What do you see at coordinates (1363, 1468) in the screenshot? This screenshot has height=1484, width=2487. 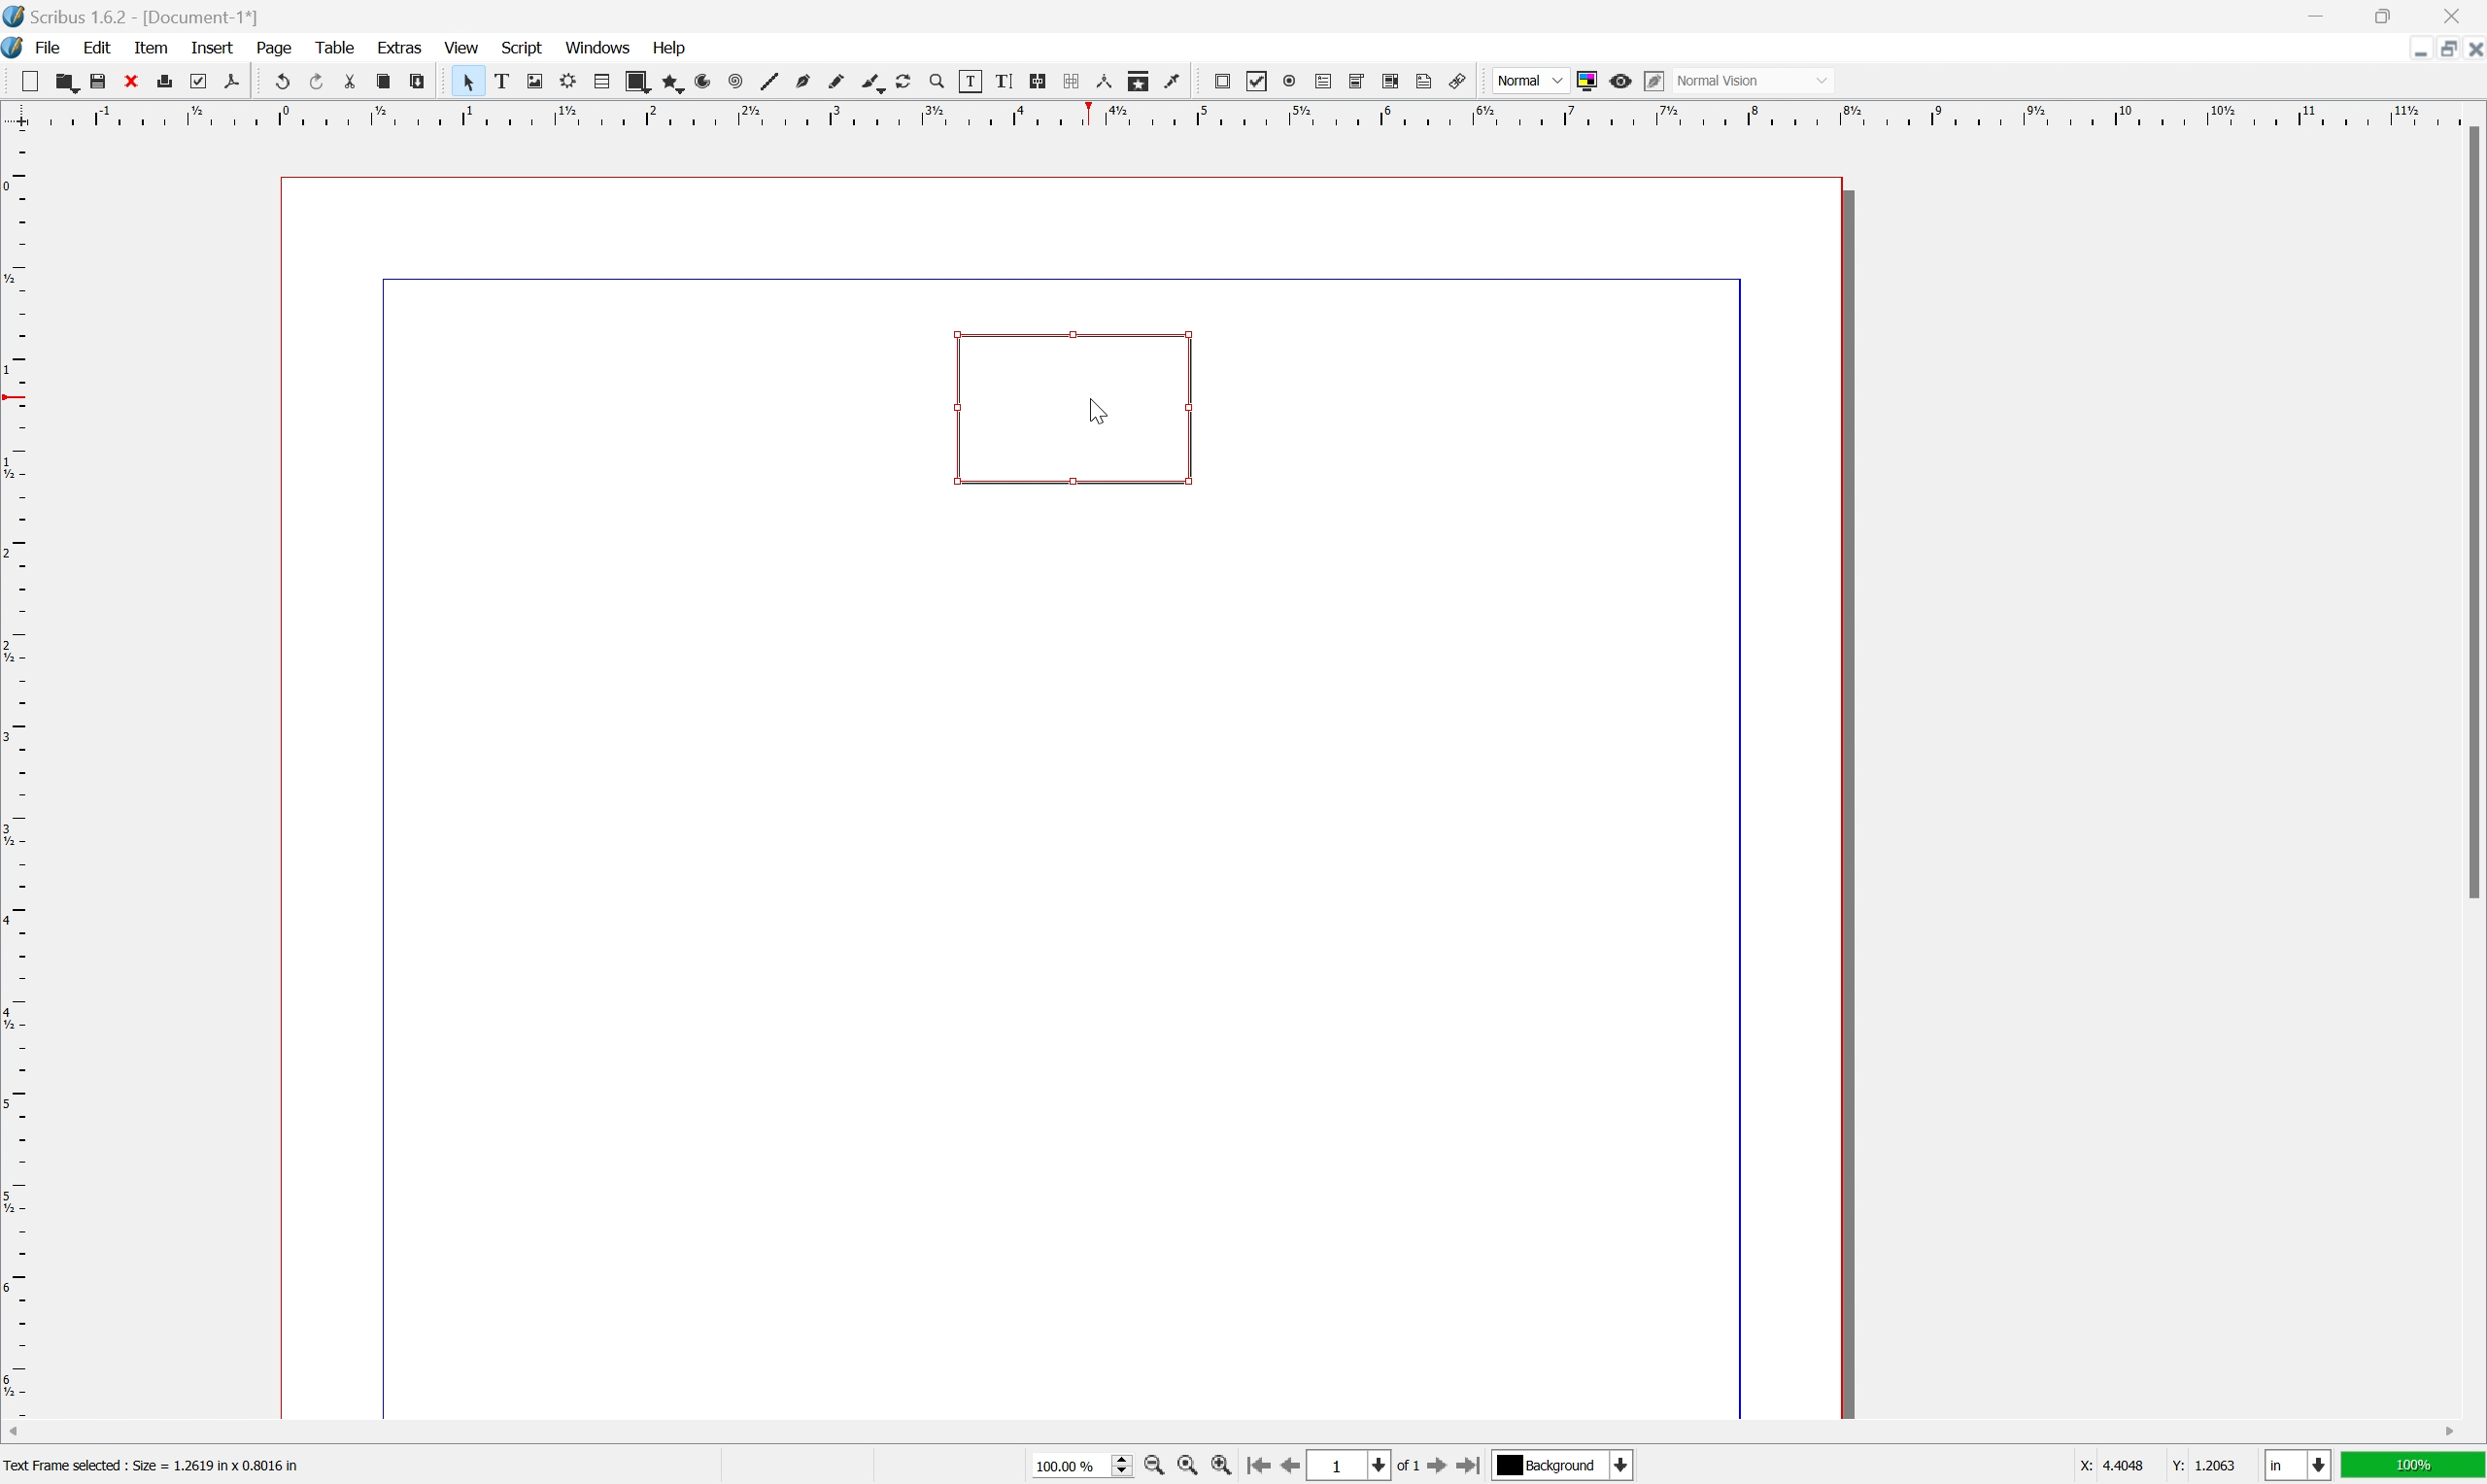 I see `select current page` at bounding box center [1363, 1468].